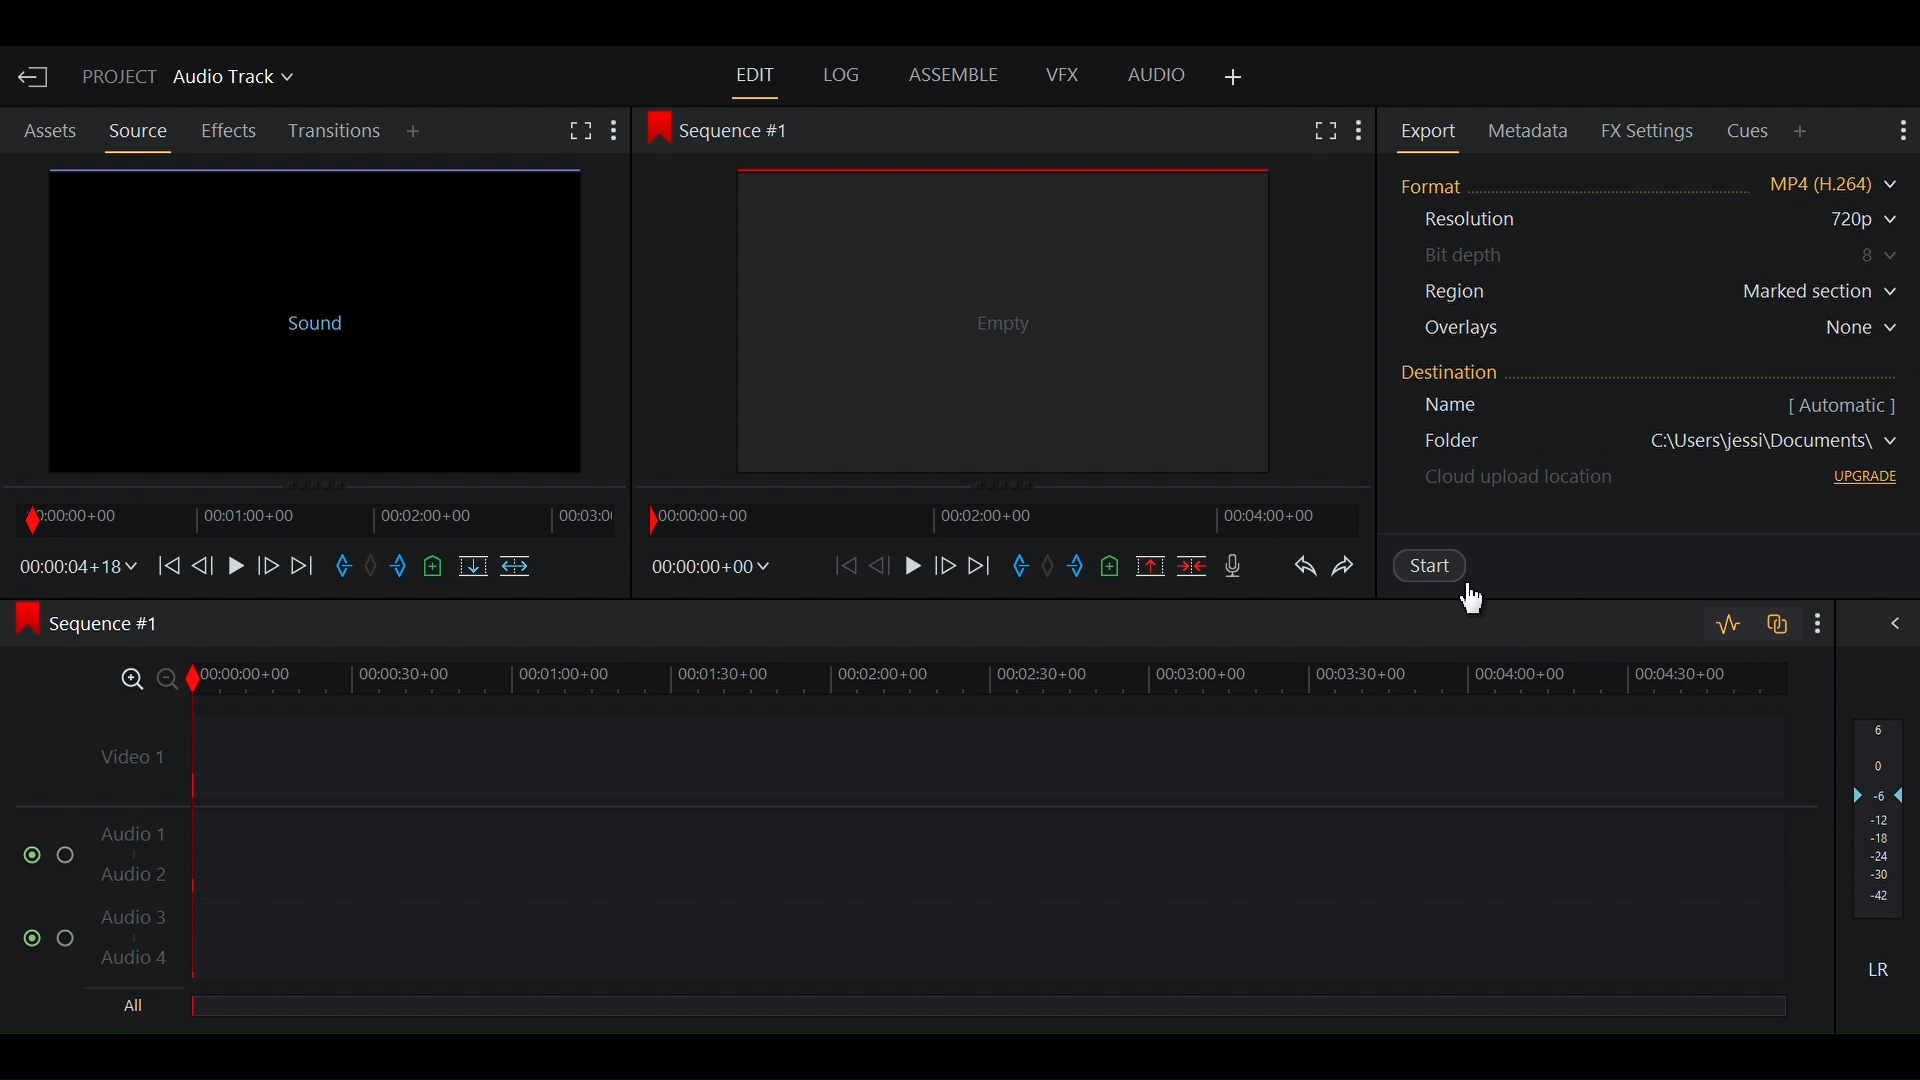 This screenshot has height=1080, width=1920. Describe the element at coordinates (50, 934) in the screenshot. I see `Enable/Disable` at that location.